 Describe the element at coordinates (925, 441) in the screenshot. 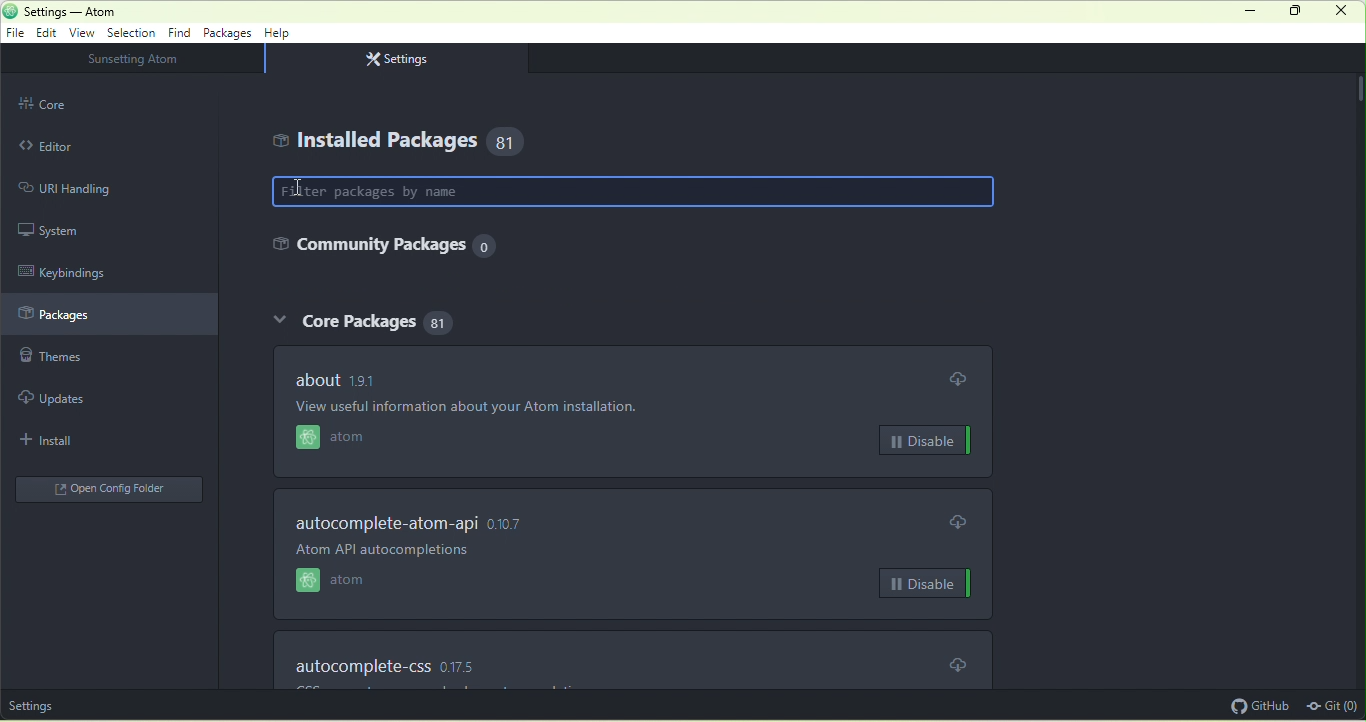

I see `disable` at that location.